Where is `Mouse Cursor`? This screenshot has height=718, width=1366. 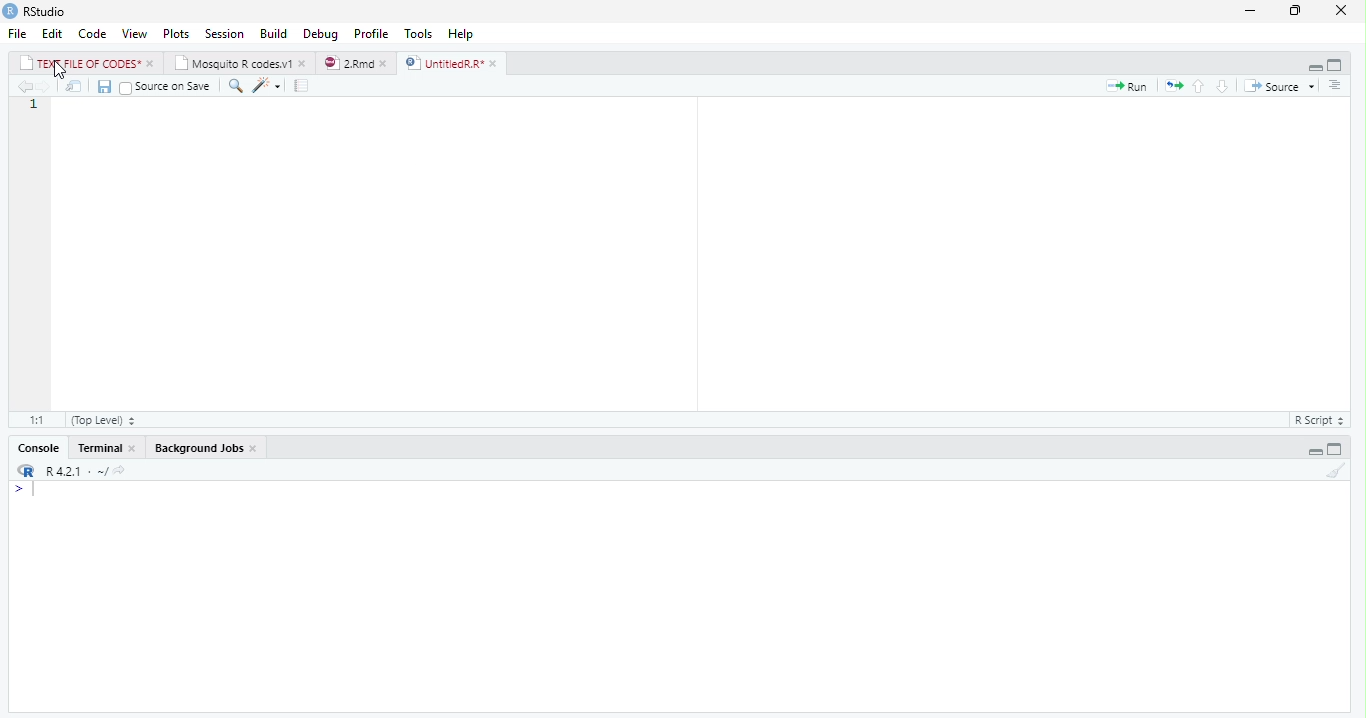 Mouse Cursor is located at coordinates (59, 72).